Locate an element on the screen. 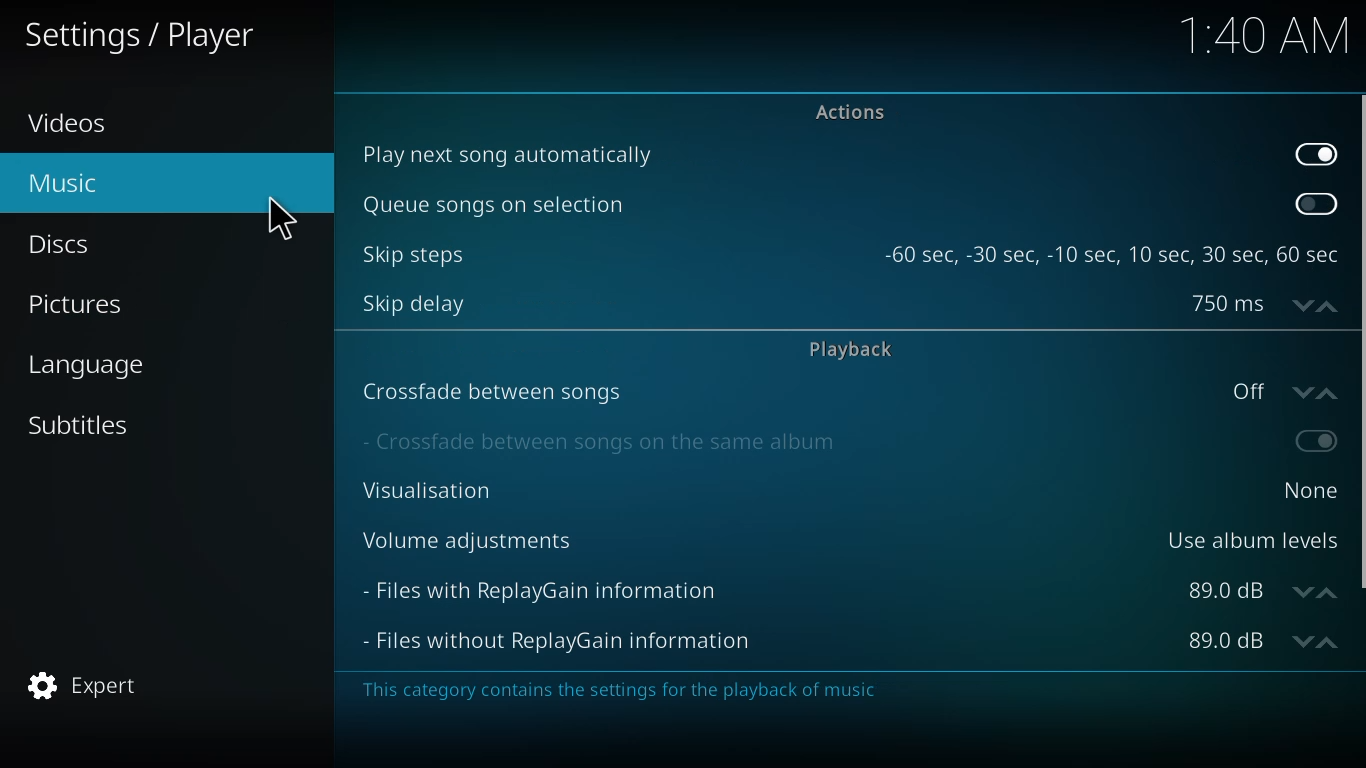 The image size is (1366, 768). files without replaygain is located at coordinates (570, 640).